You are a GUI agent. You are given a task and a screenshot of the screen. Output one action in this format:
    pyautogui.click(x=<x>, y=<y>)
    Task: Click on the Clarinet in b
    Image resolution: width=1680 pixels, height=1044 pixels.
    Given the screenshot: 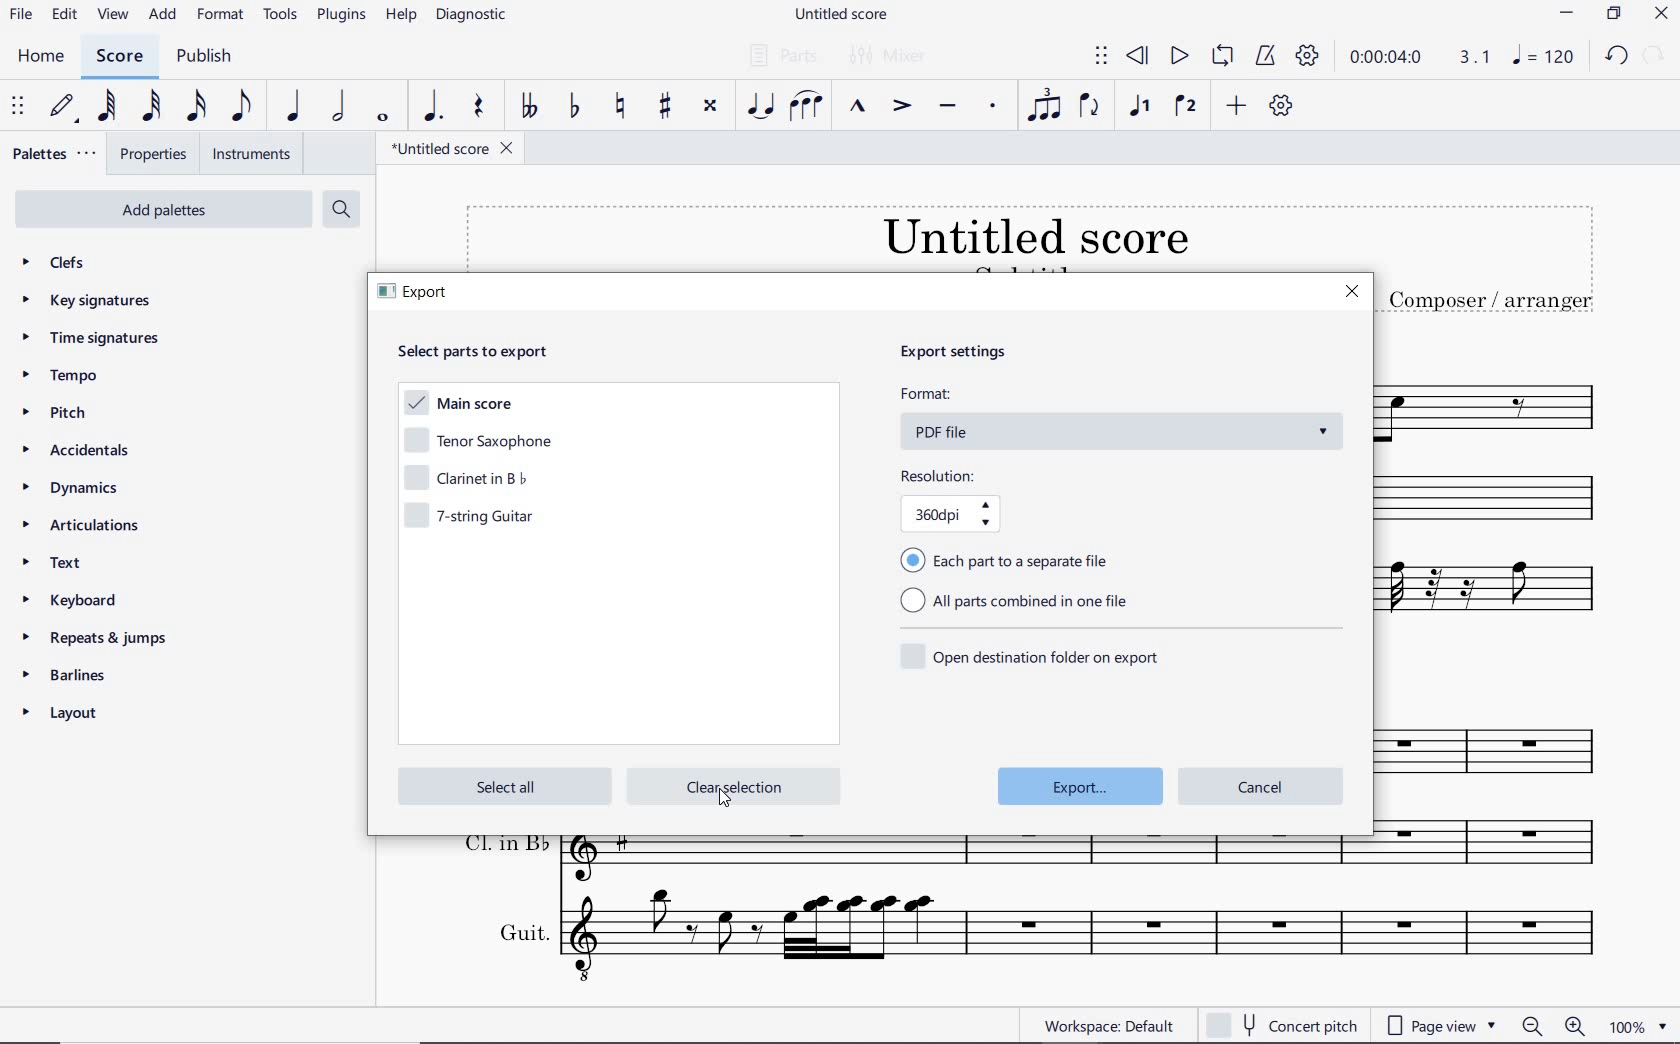 What is the action you would take?
    pyautogui.click(x=1502, y=500)
    